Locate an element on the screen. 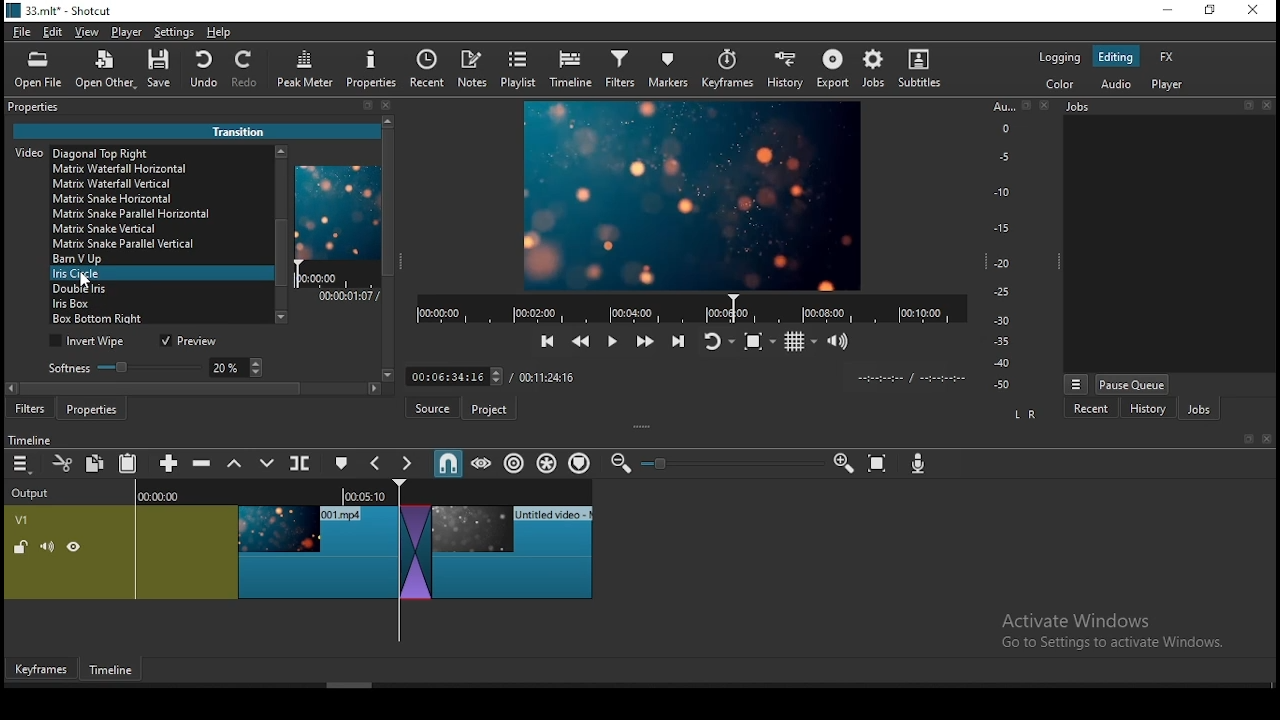  options is located at coordinates (1076, 382).